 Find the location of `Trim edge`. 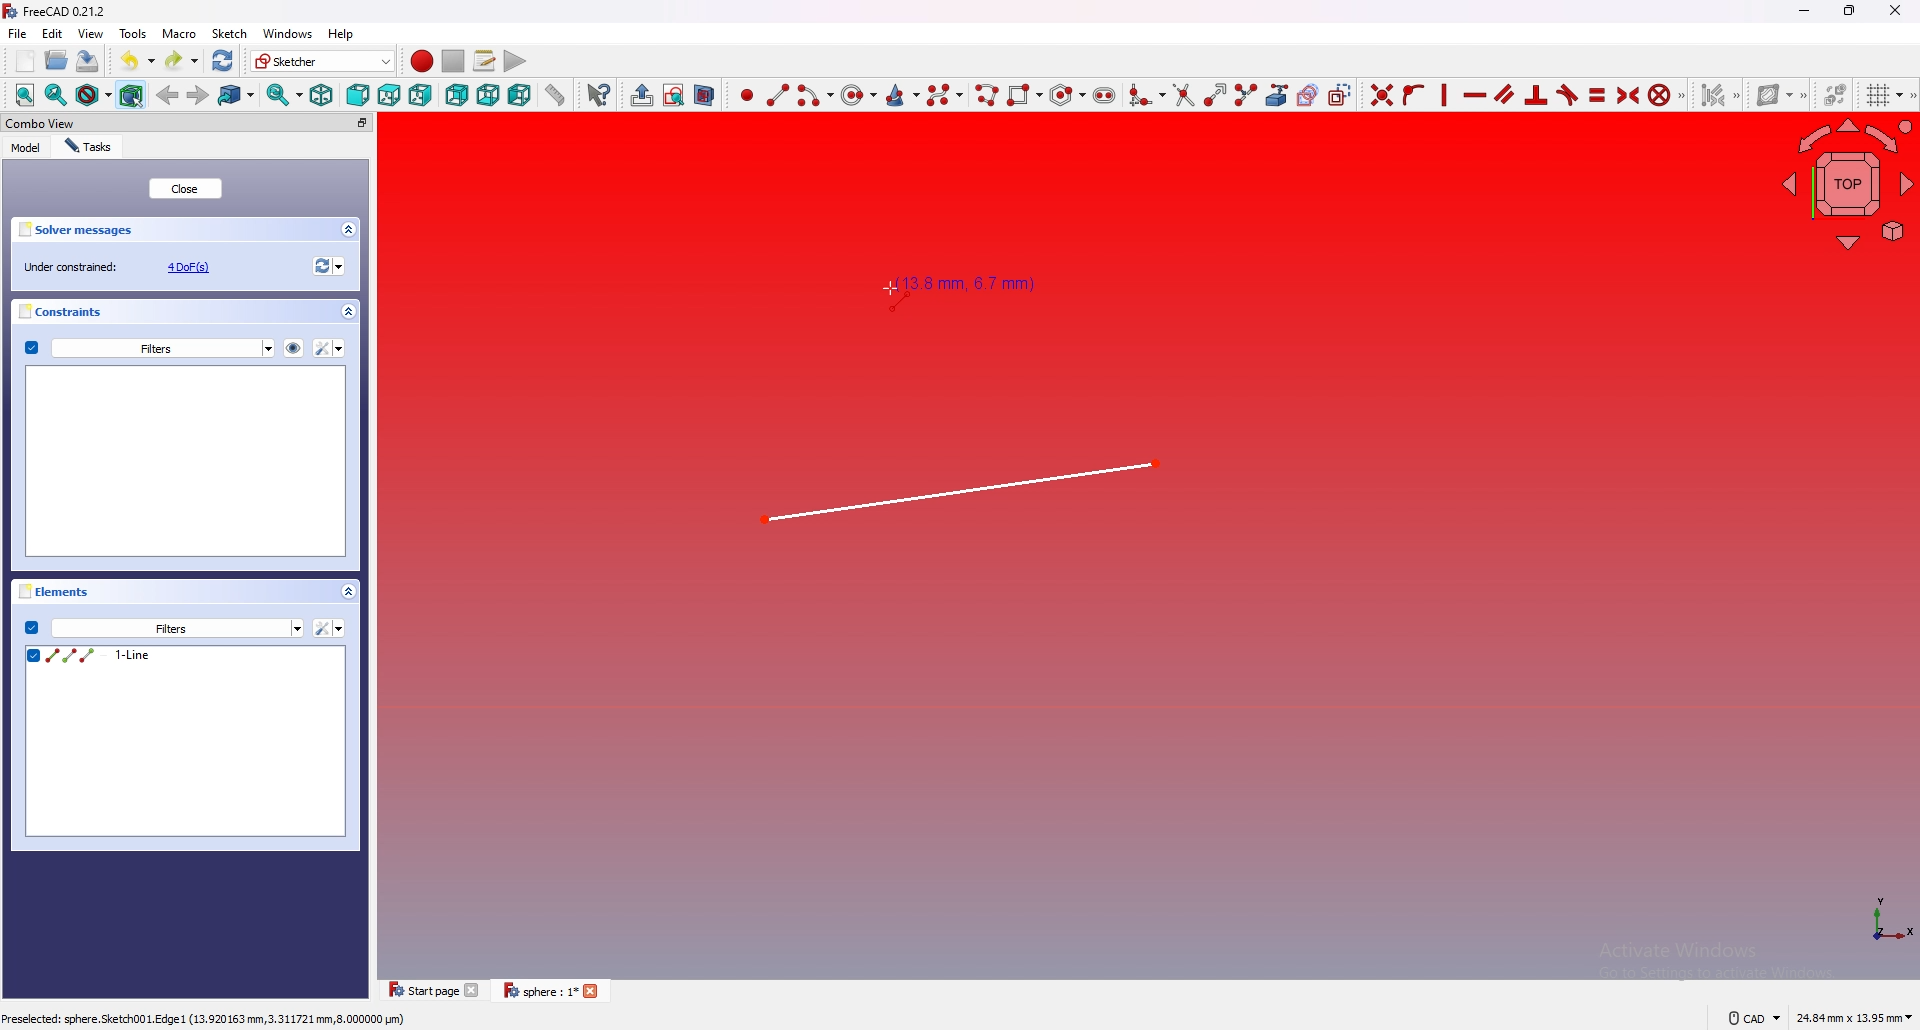

Trim edge is located at coordinates (1182, 95).